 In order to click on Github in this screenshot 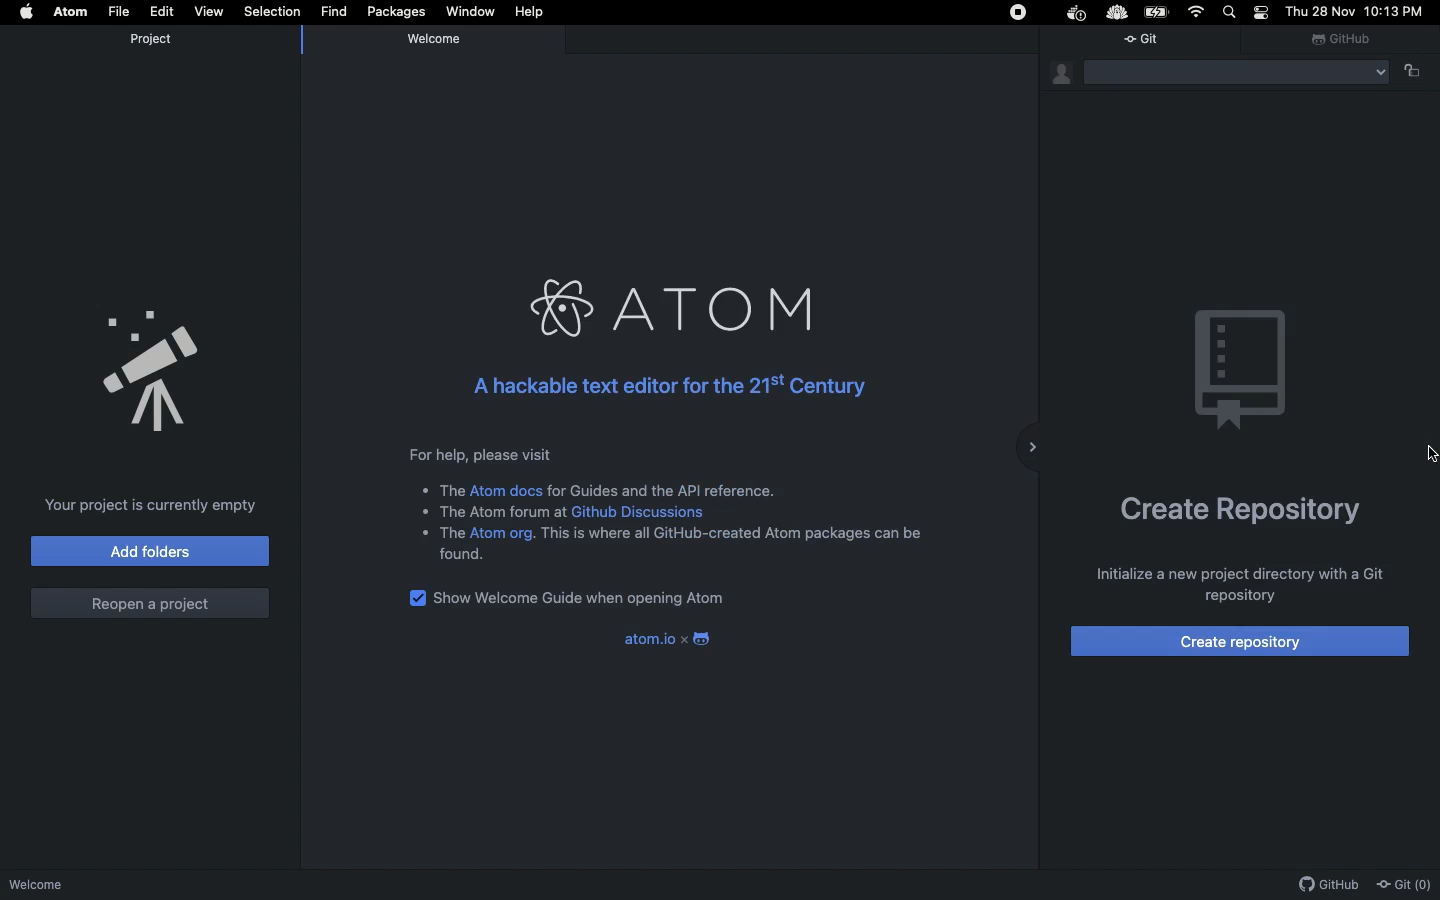, I will do `click(1344, 39)`.